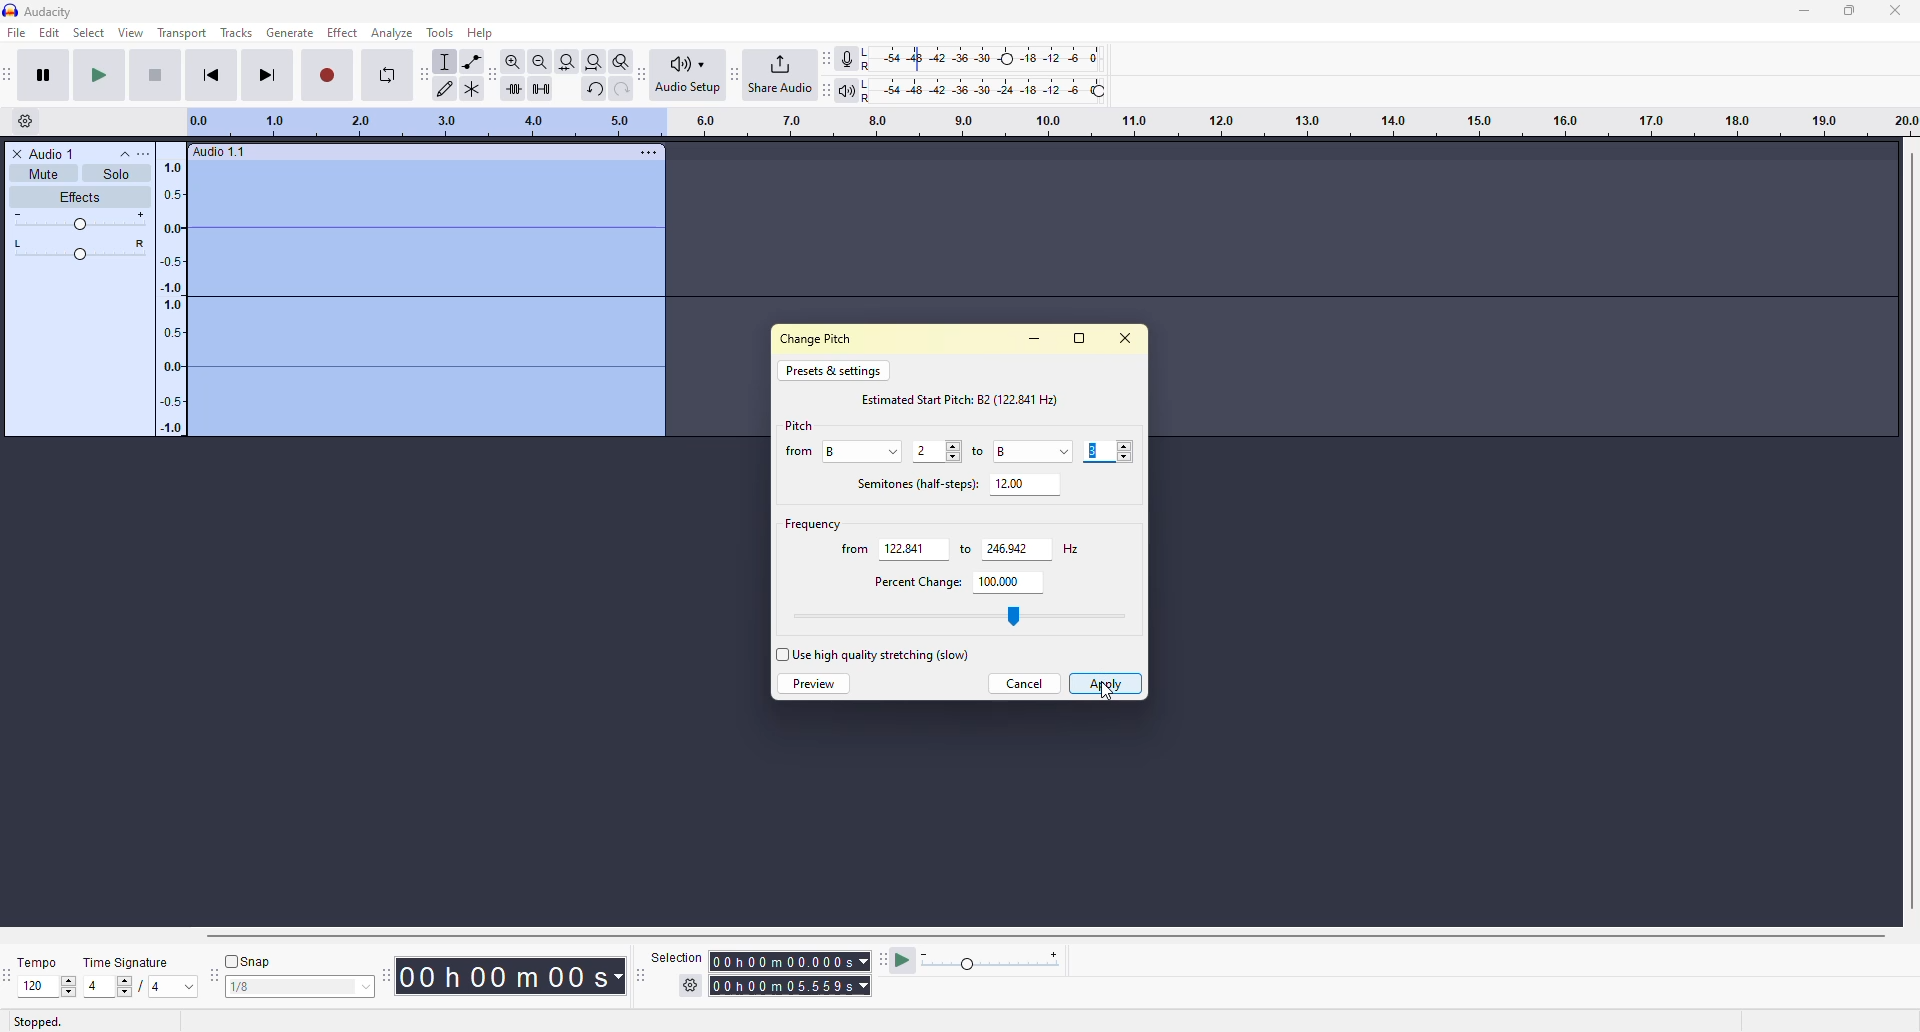 The width and height of the screenshot is (1920, 1032). Describe the element at coordinates (1008, 482) in the screenshot. I see `value` at that location.